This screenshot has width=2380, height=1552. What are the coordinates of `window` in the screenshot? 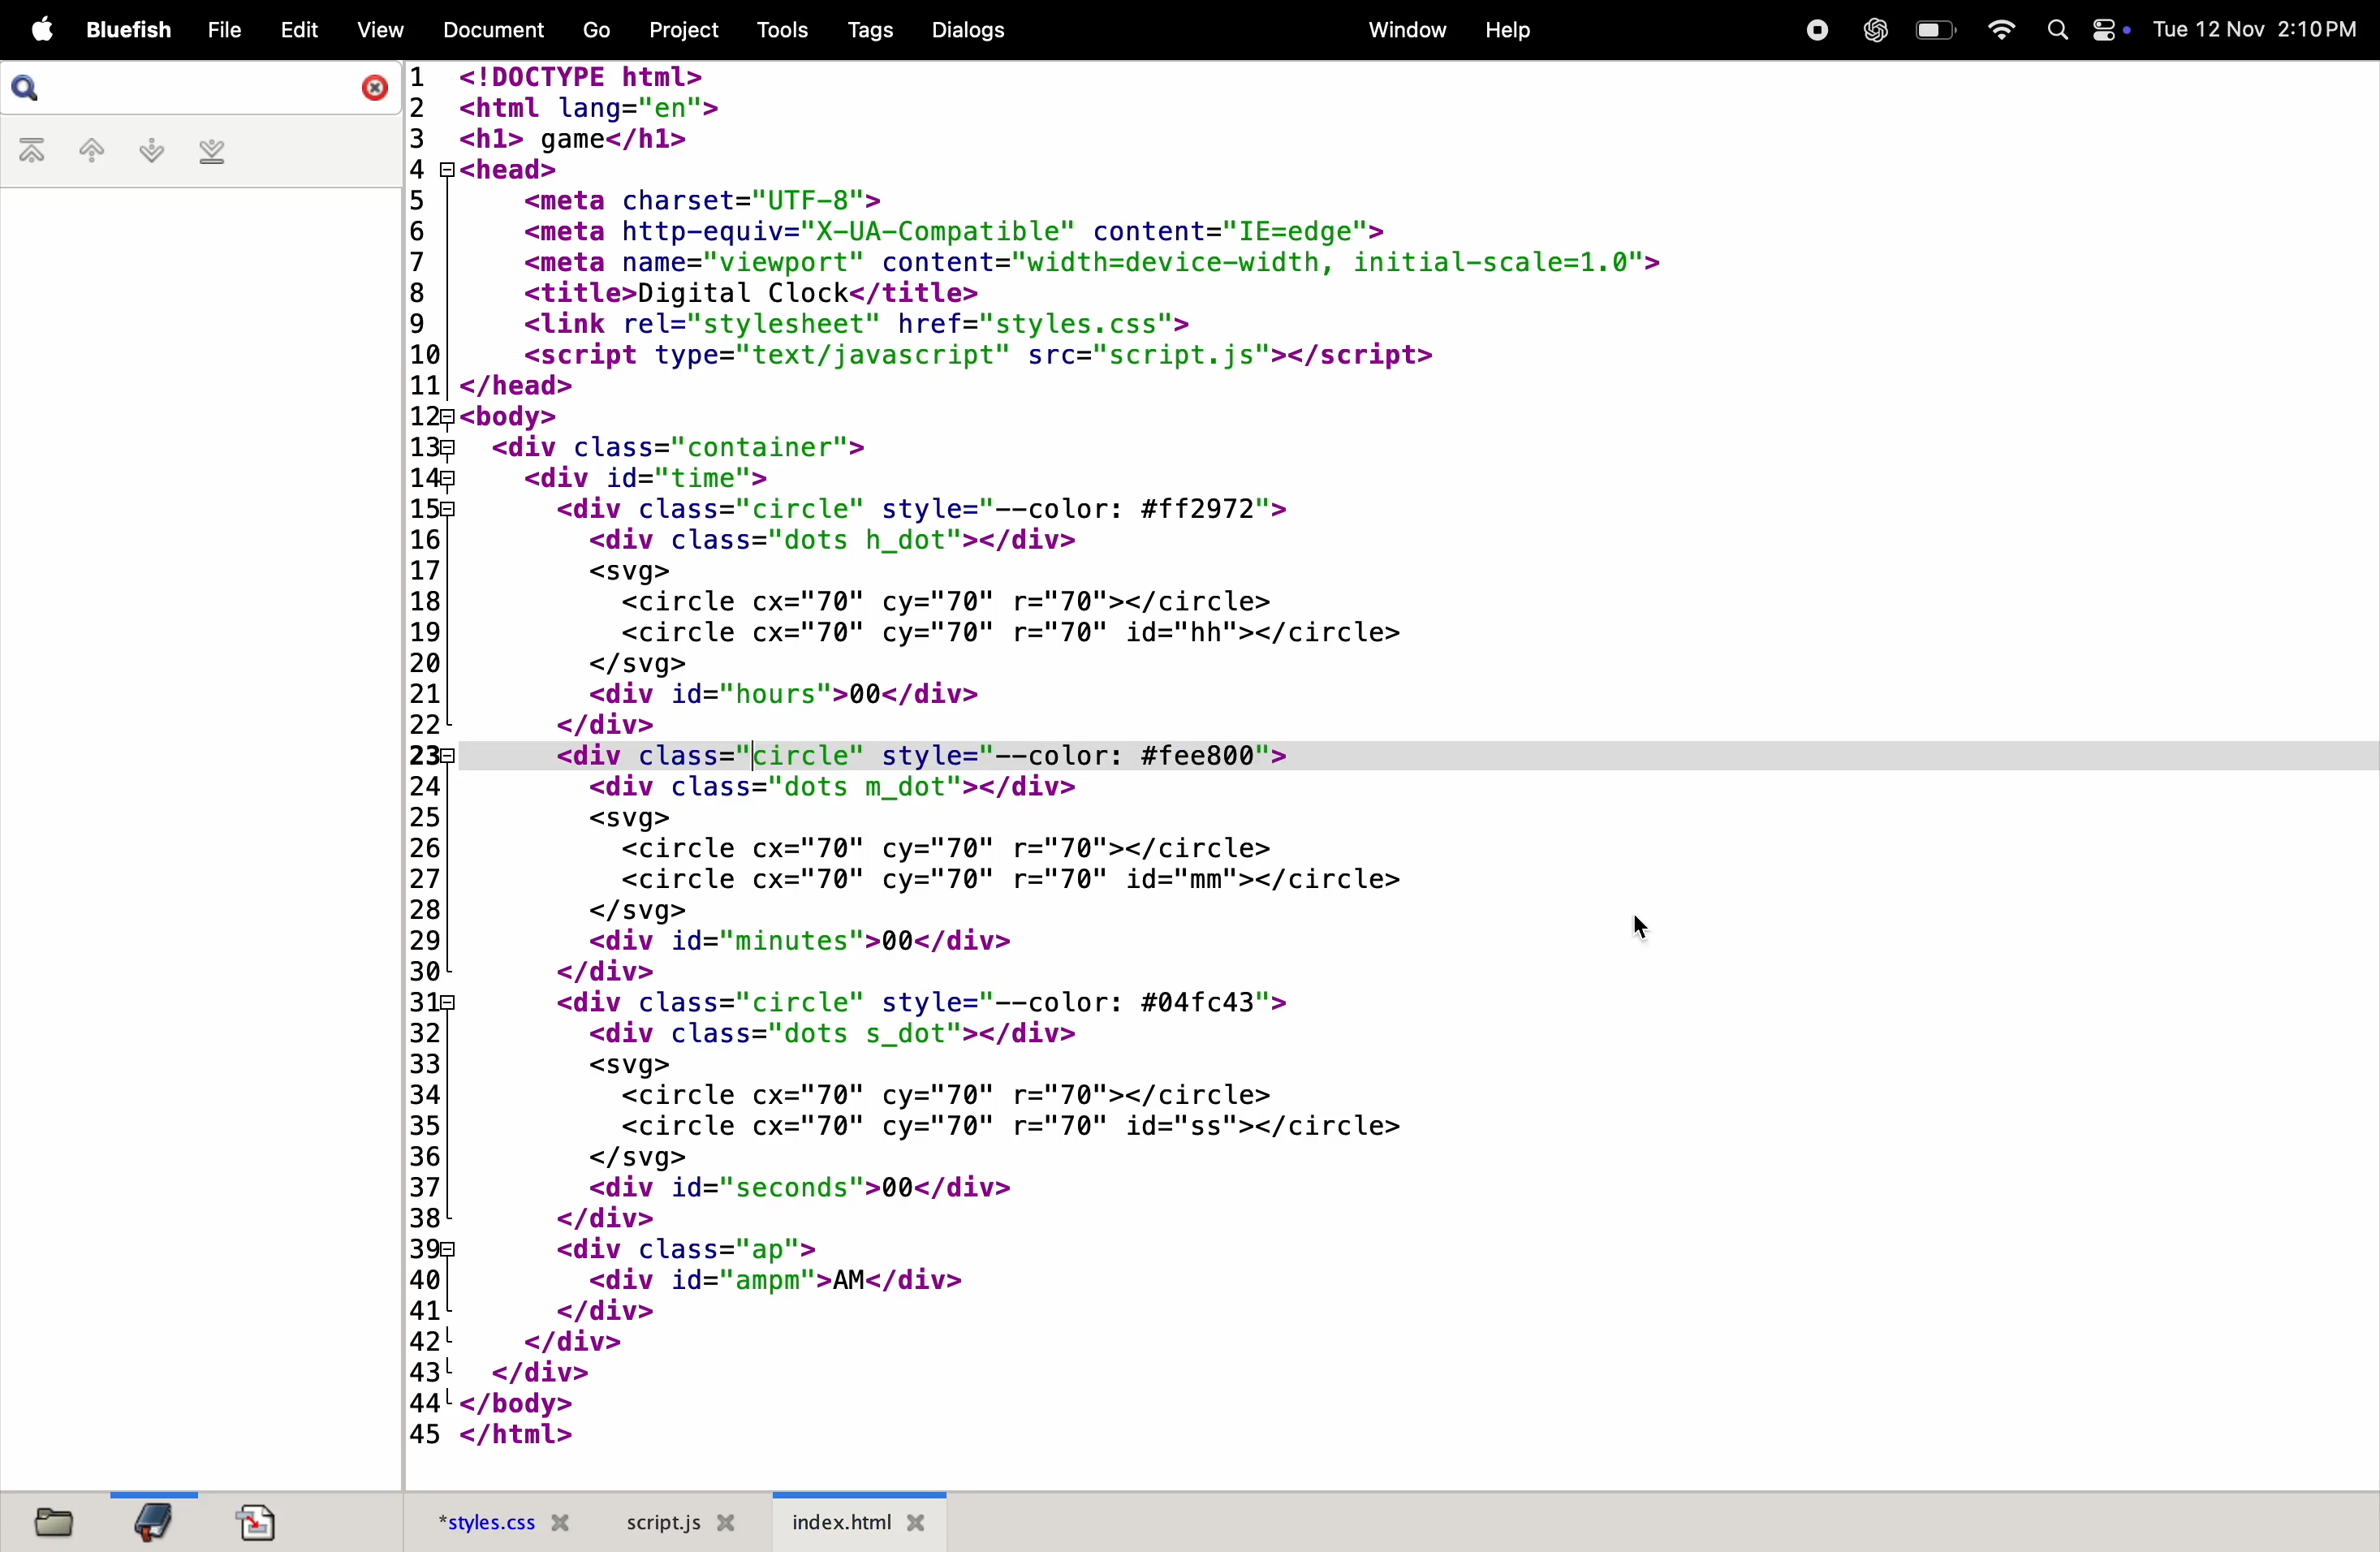 It's located at (1399, 30).